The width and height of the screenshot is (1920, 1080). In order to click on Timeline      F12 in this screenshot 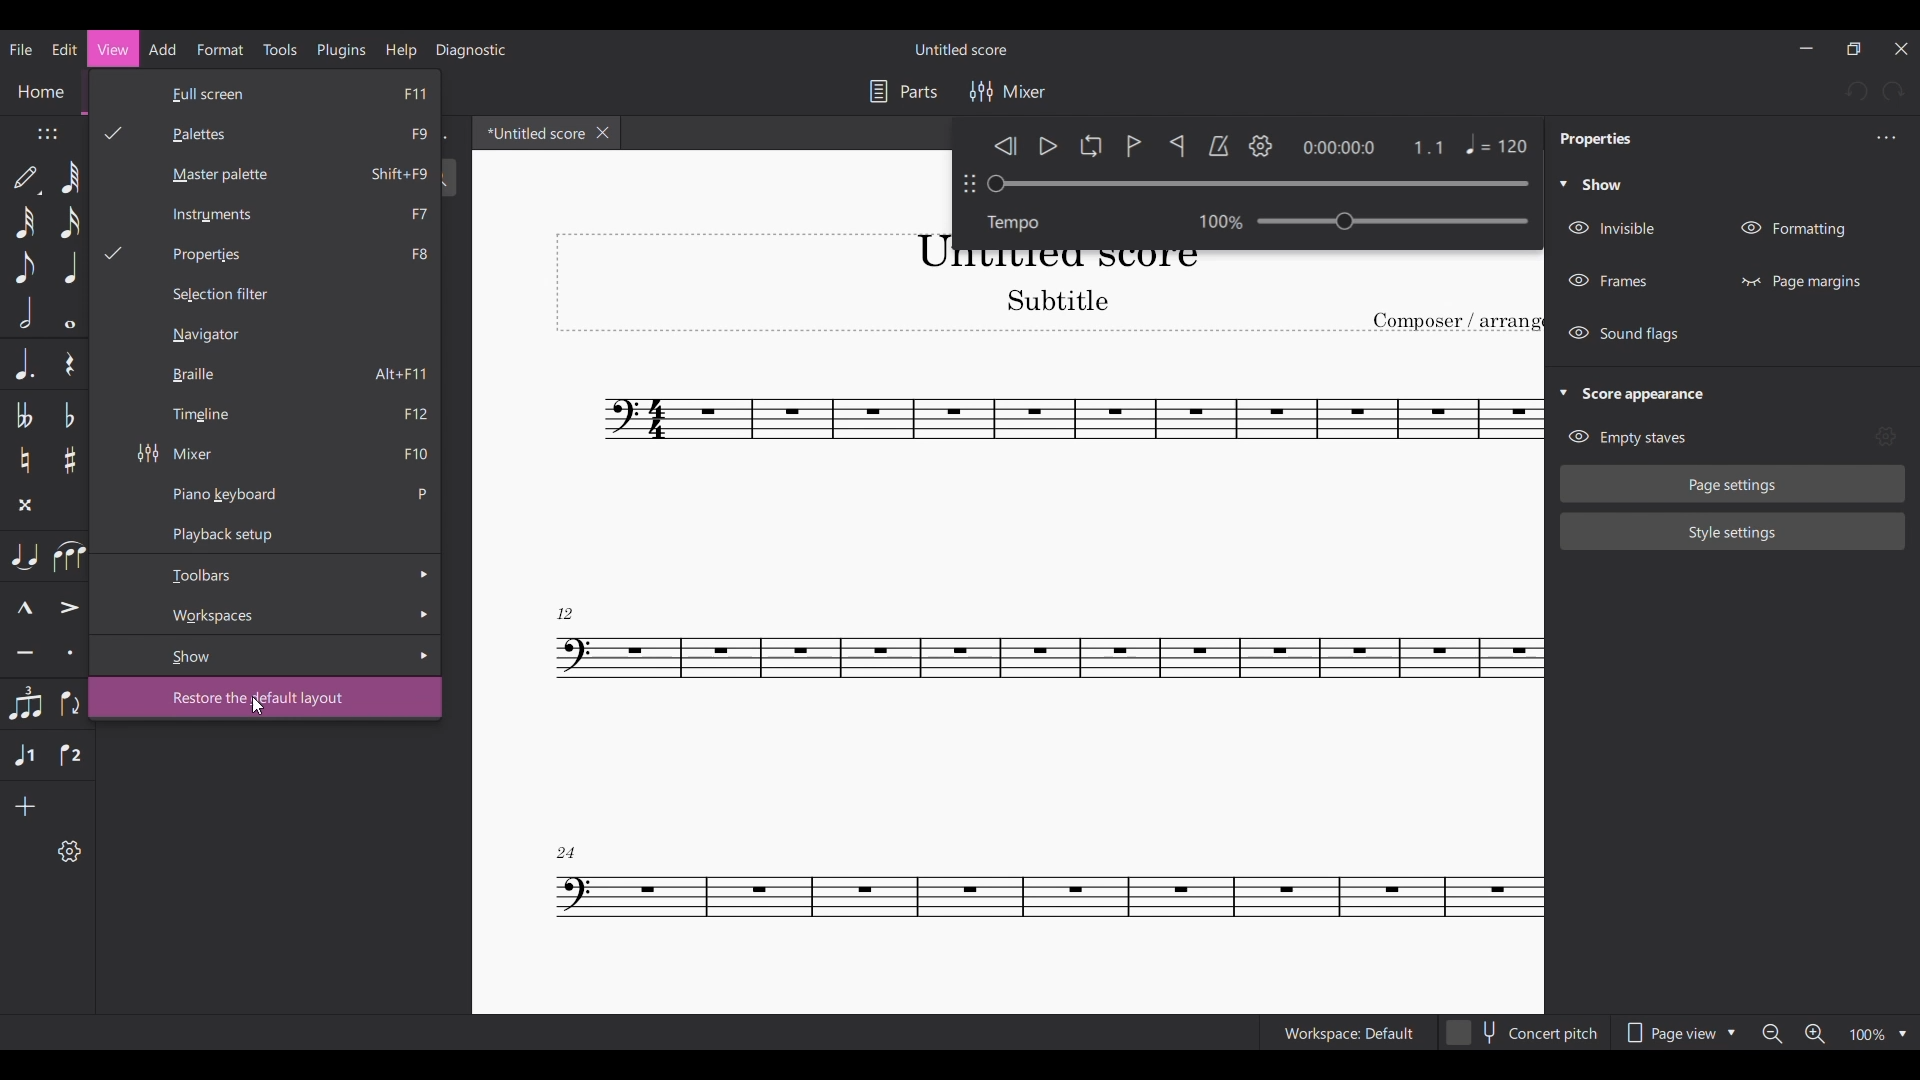, I will do `click(286, 416)`.